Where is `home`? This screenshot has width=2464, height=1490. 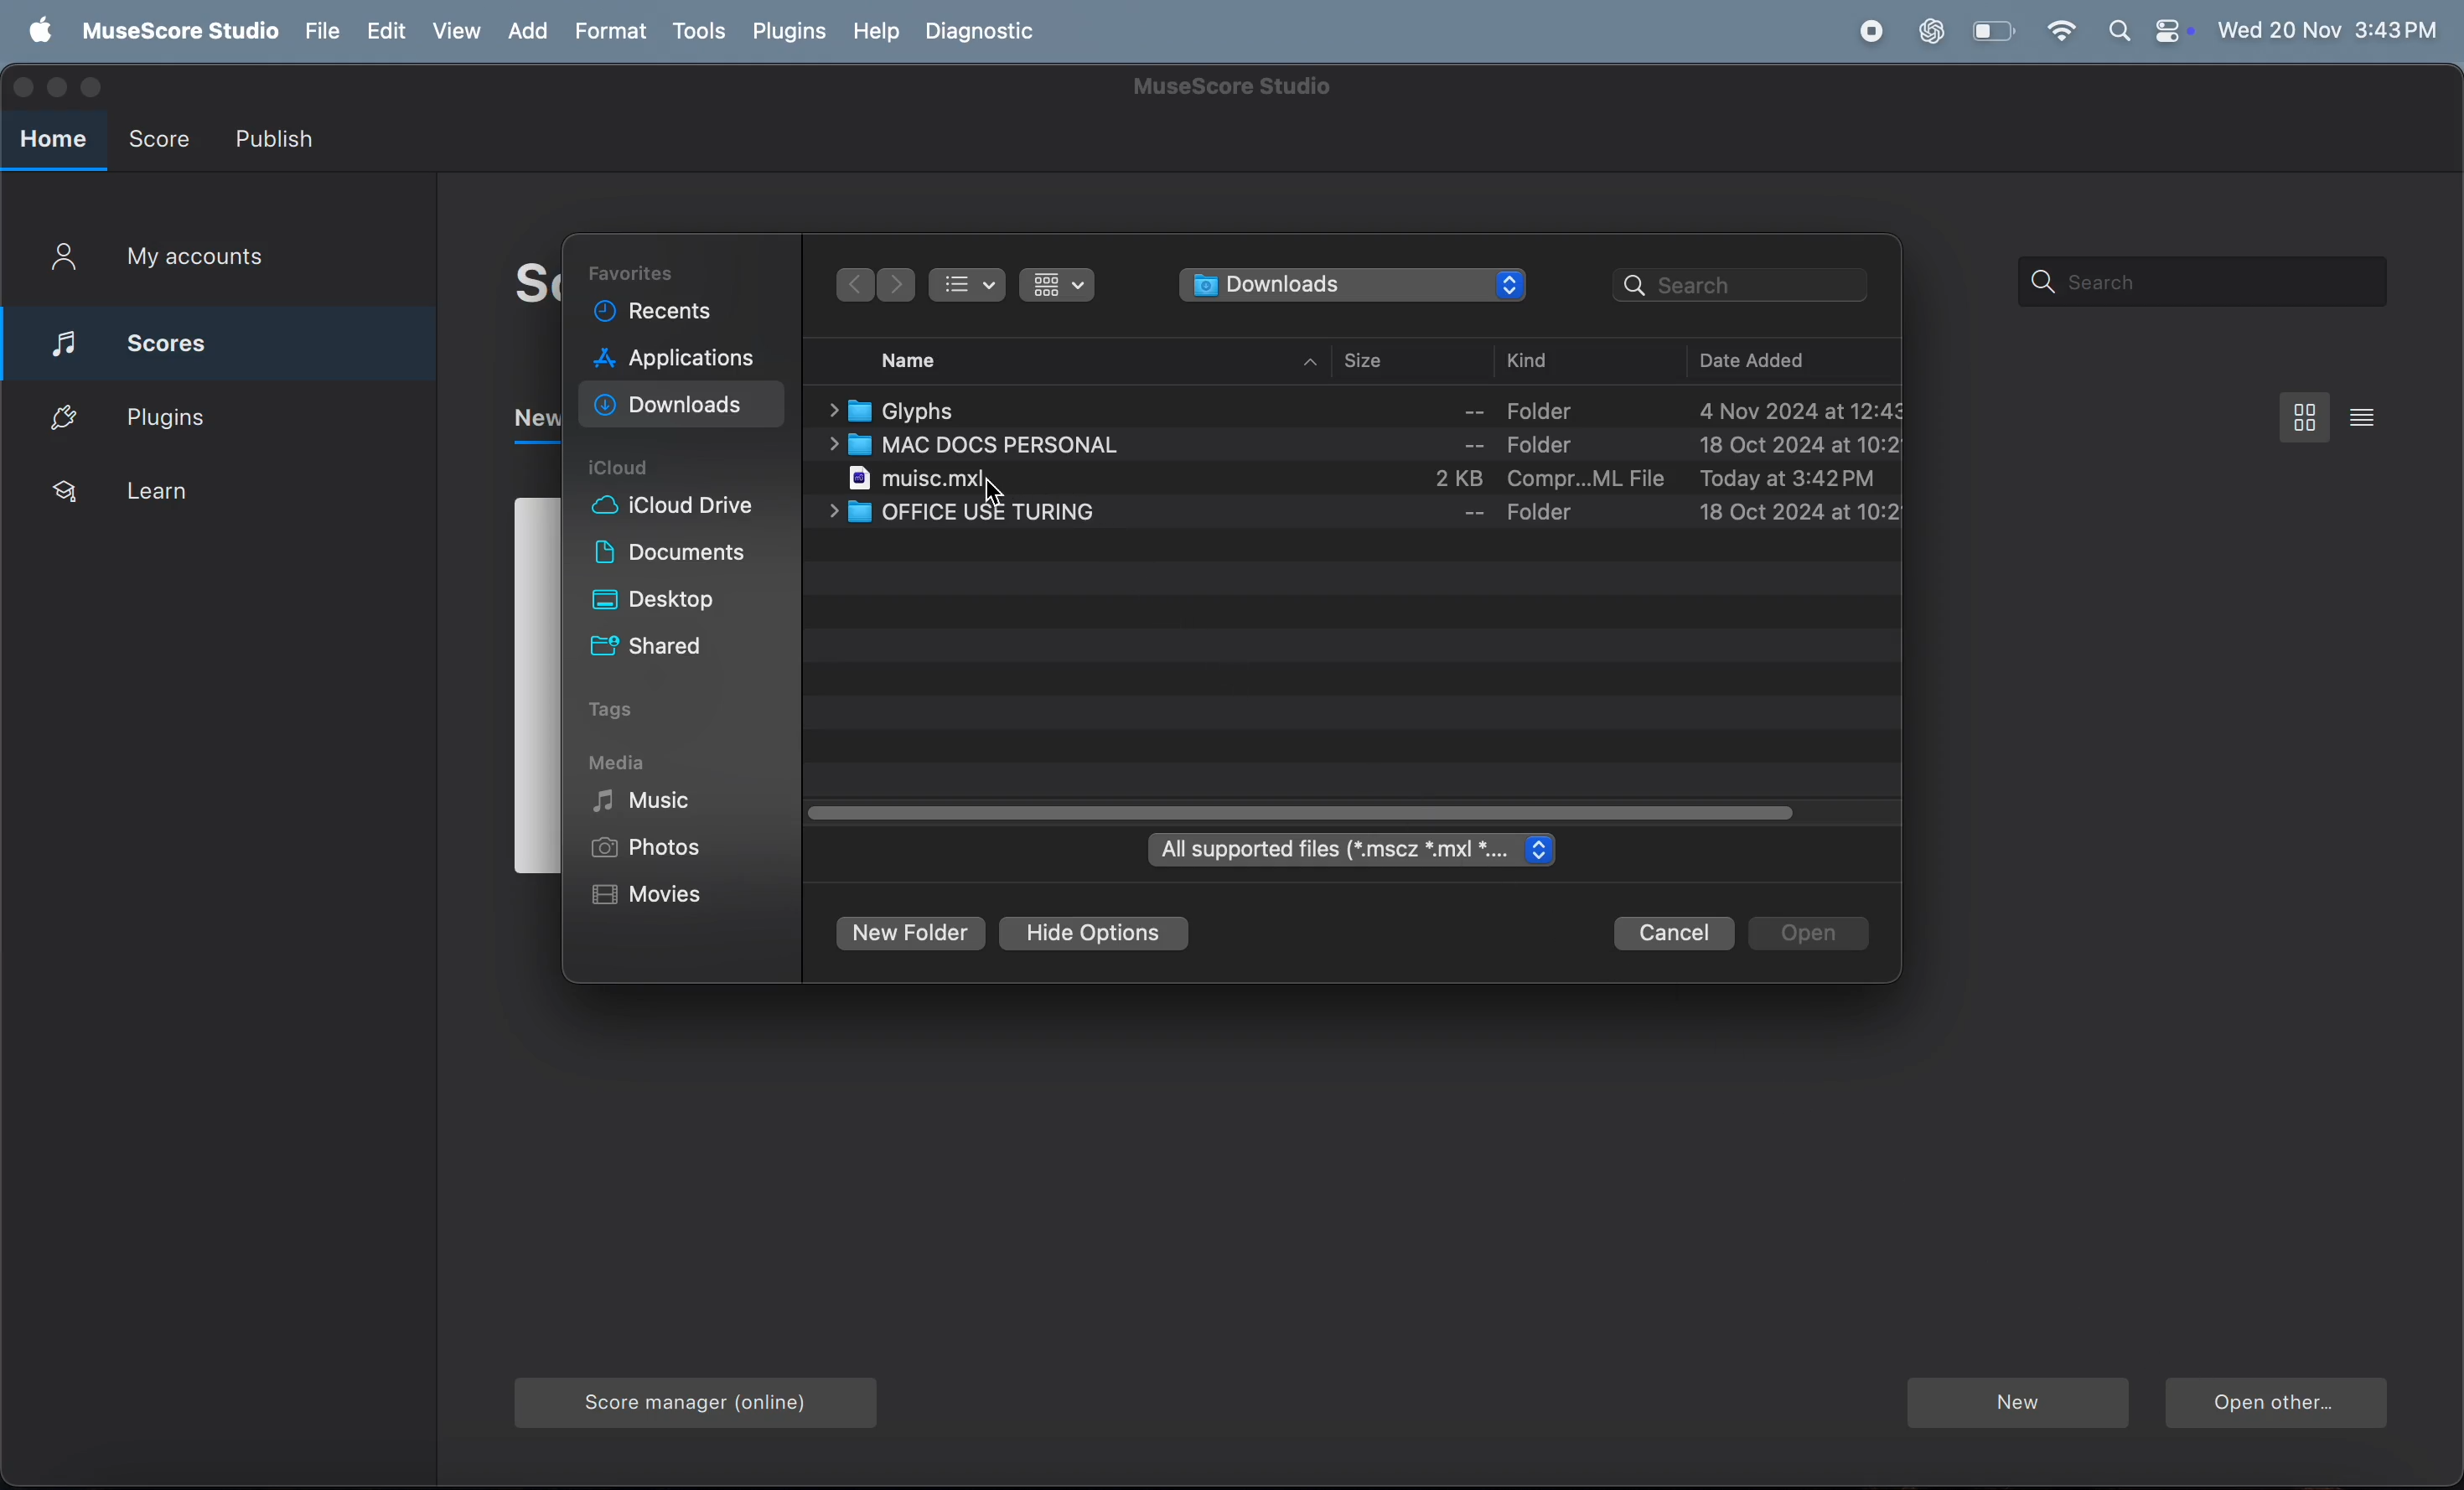
home is located at coordinates (50, 142).